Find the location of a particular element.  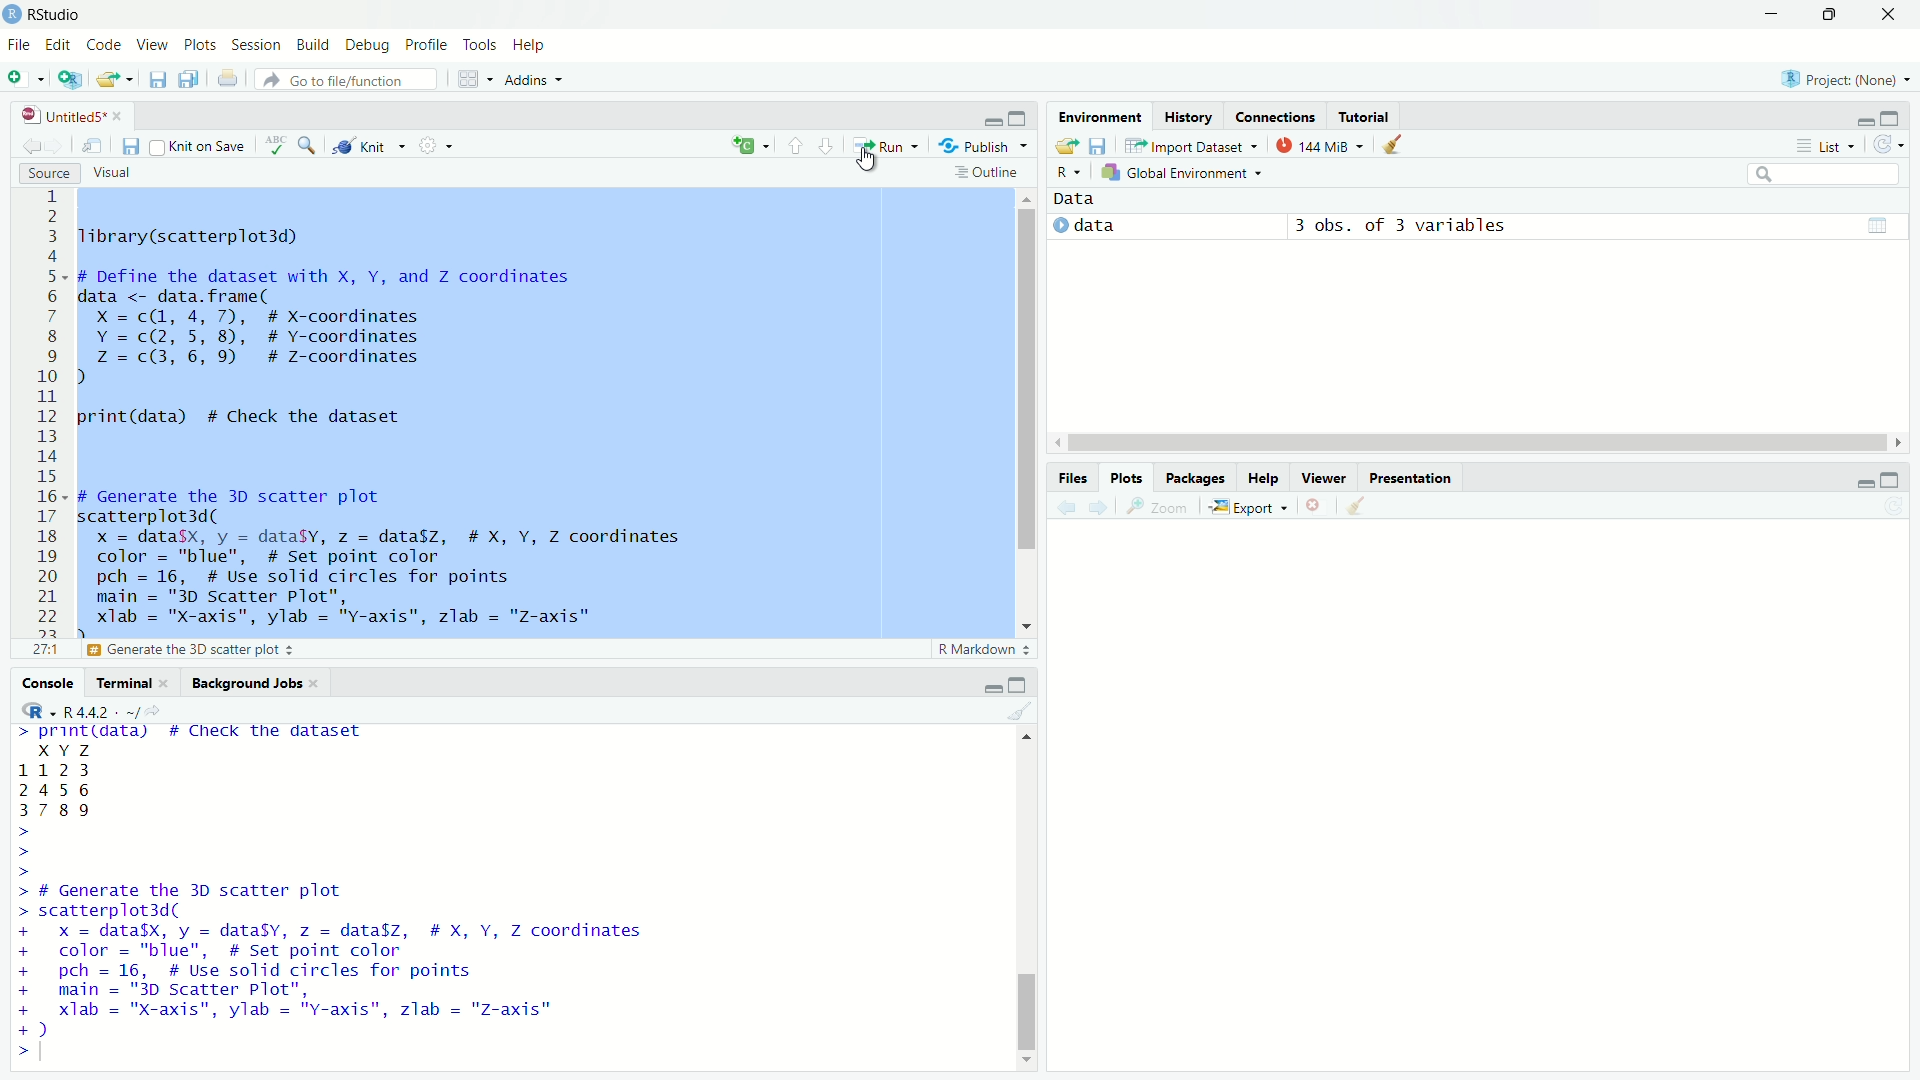

R markdown is located at coordinates (984, 650).